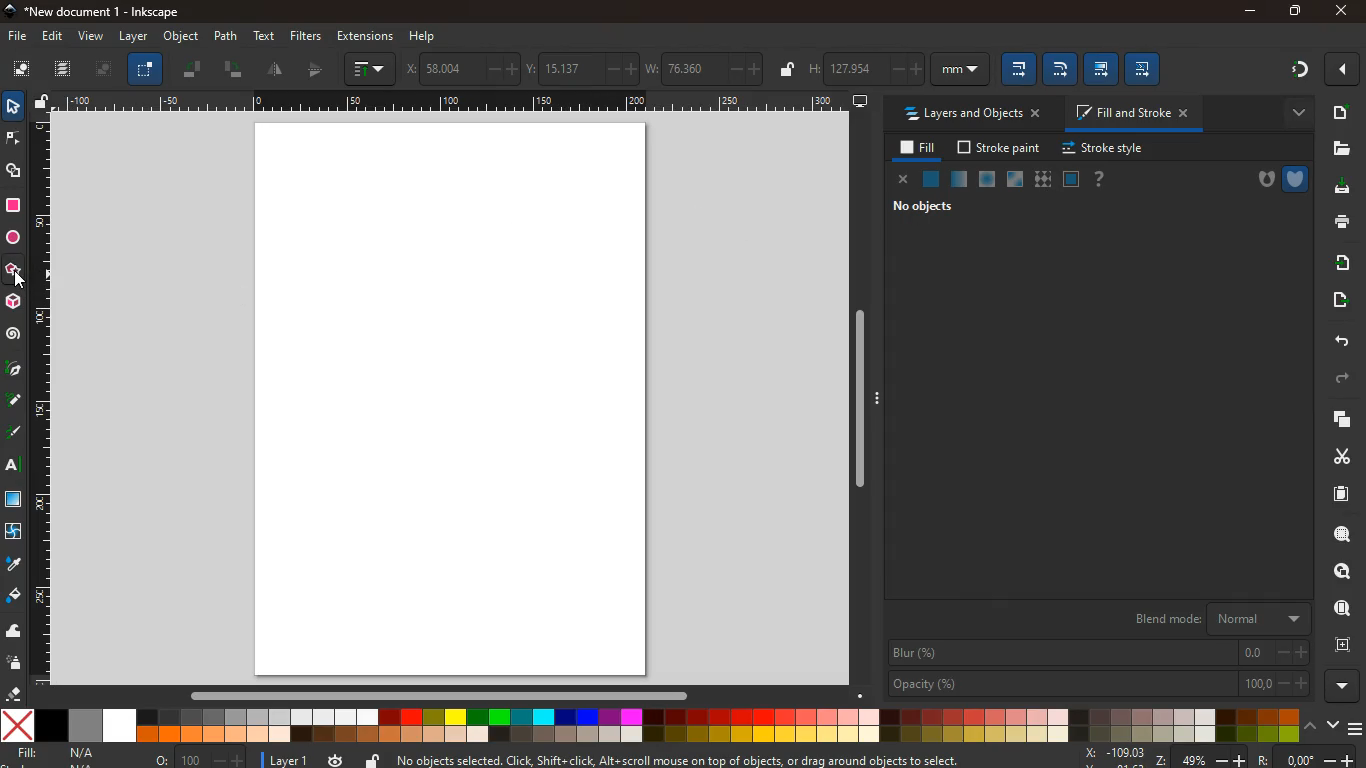  I want to click on frame, so click(1343, 646).